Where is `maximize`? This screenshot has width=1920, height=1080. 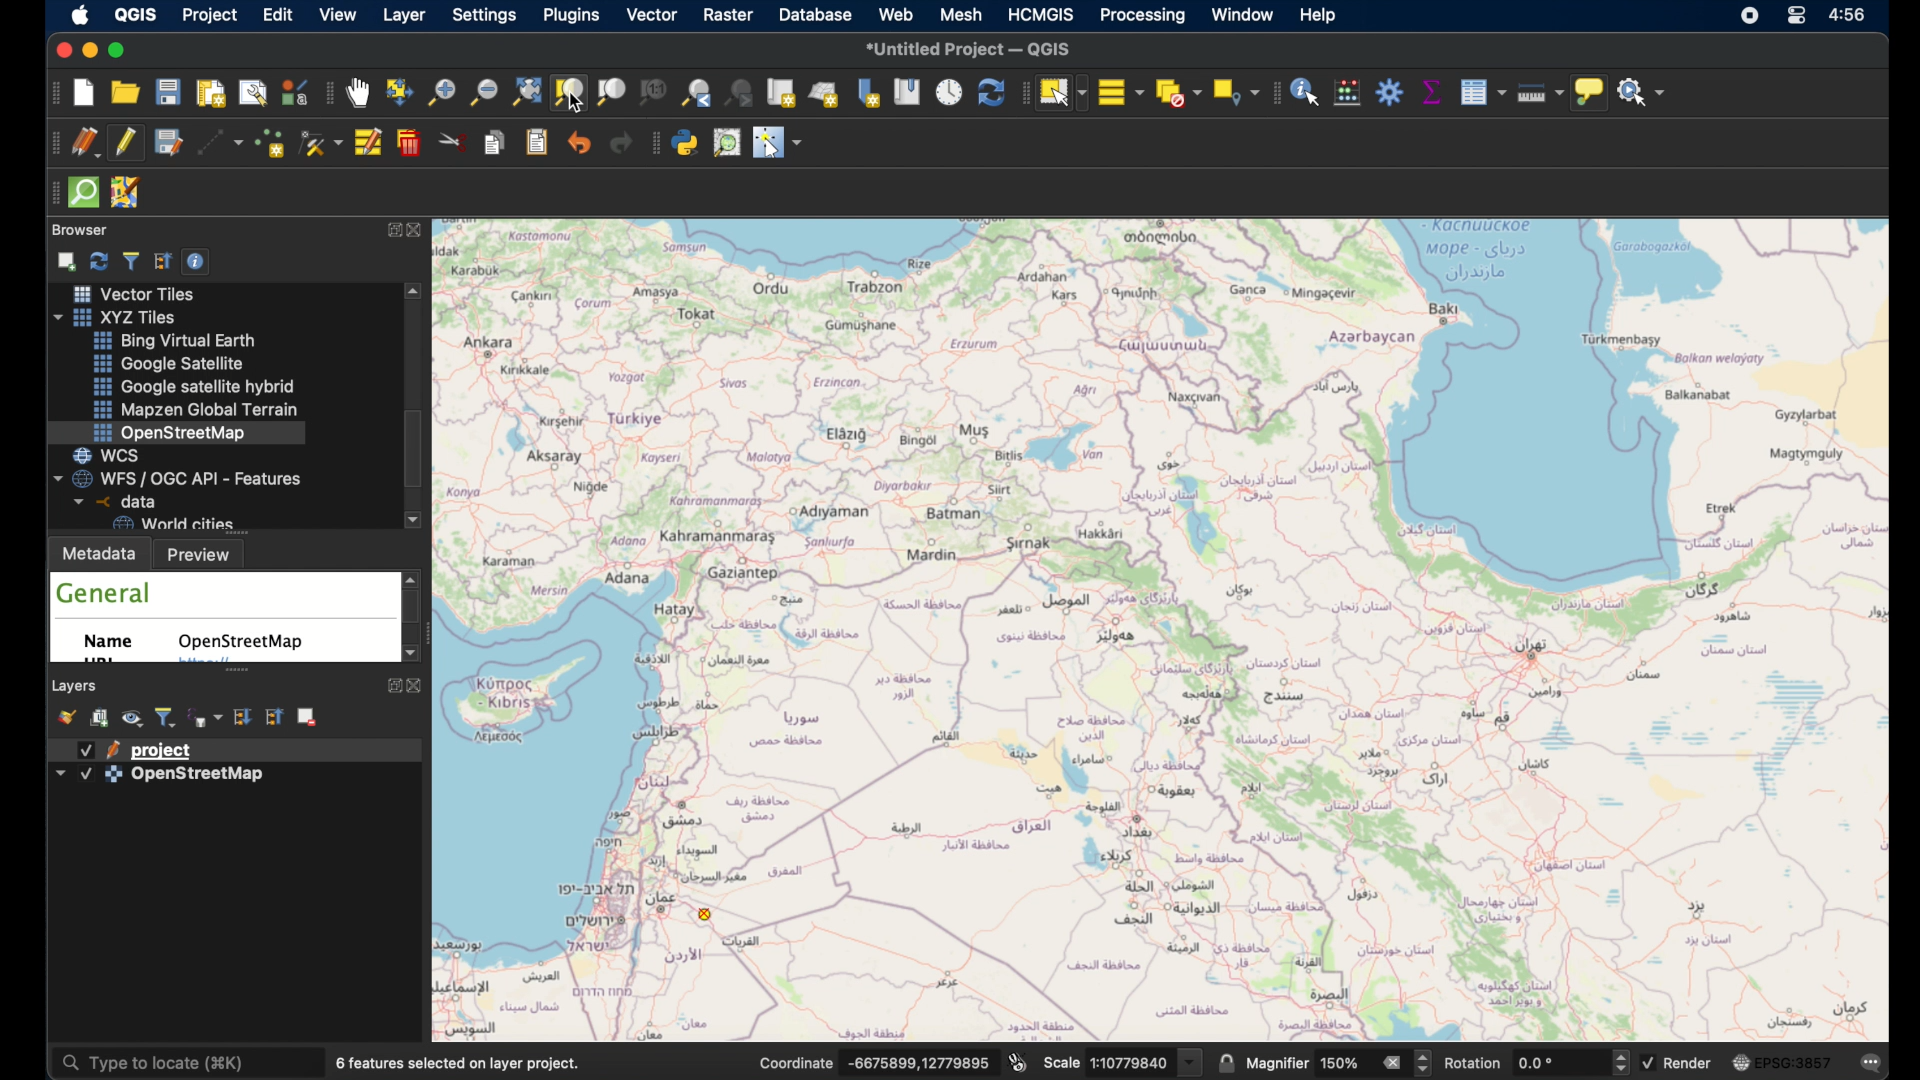
maximize is located at coordinates (122, 50).